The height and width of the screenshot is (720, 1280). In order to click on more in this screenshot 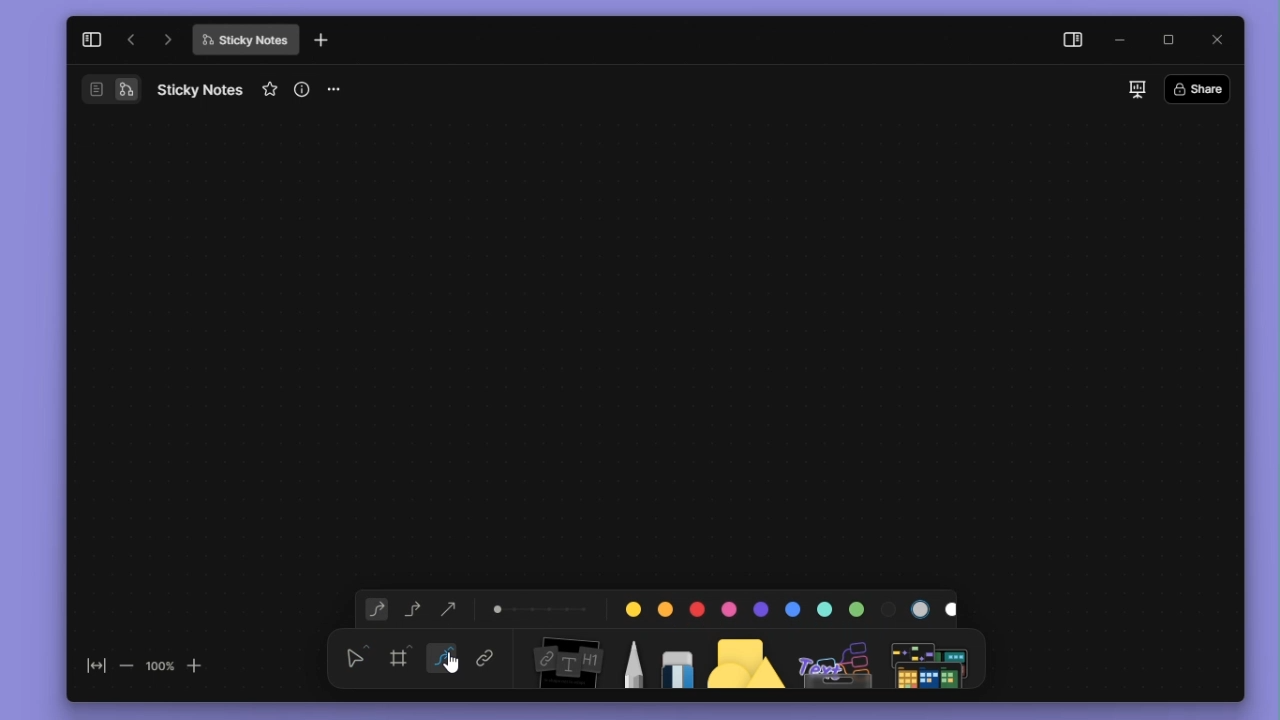, I will do `click(933, 658)`.